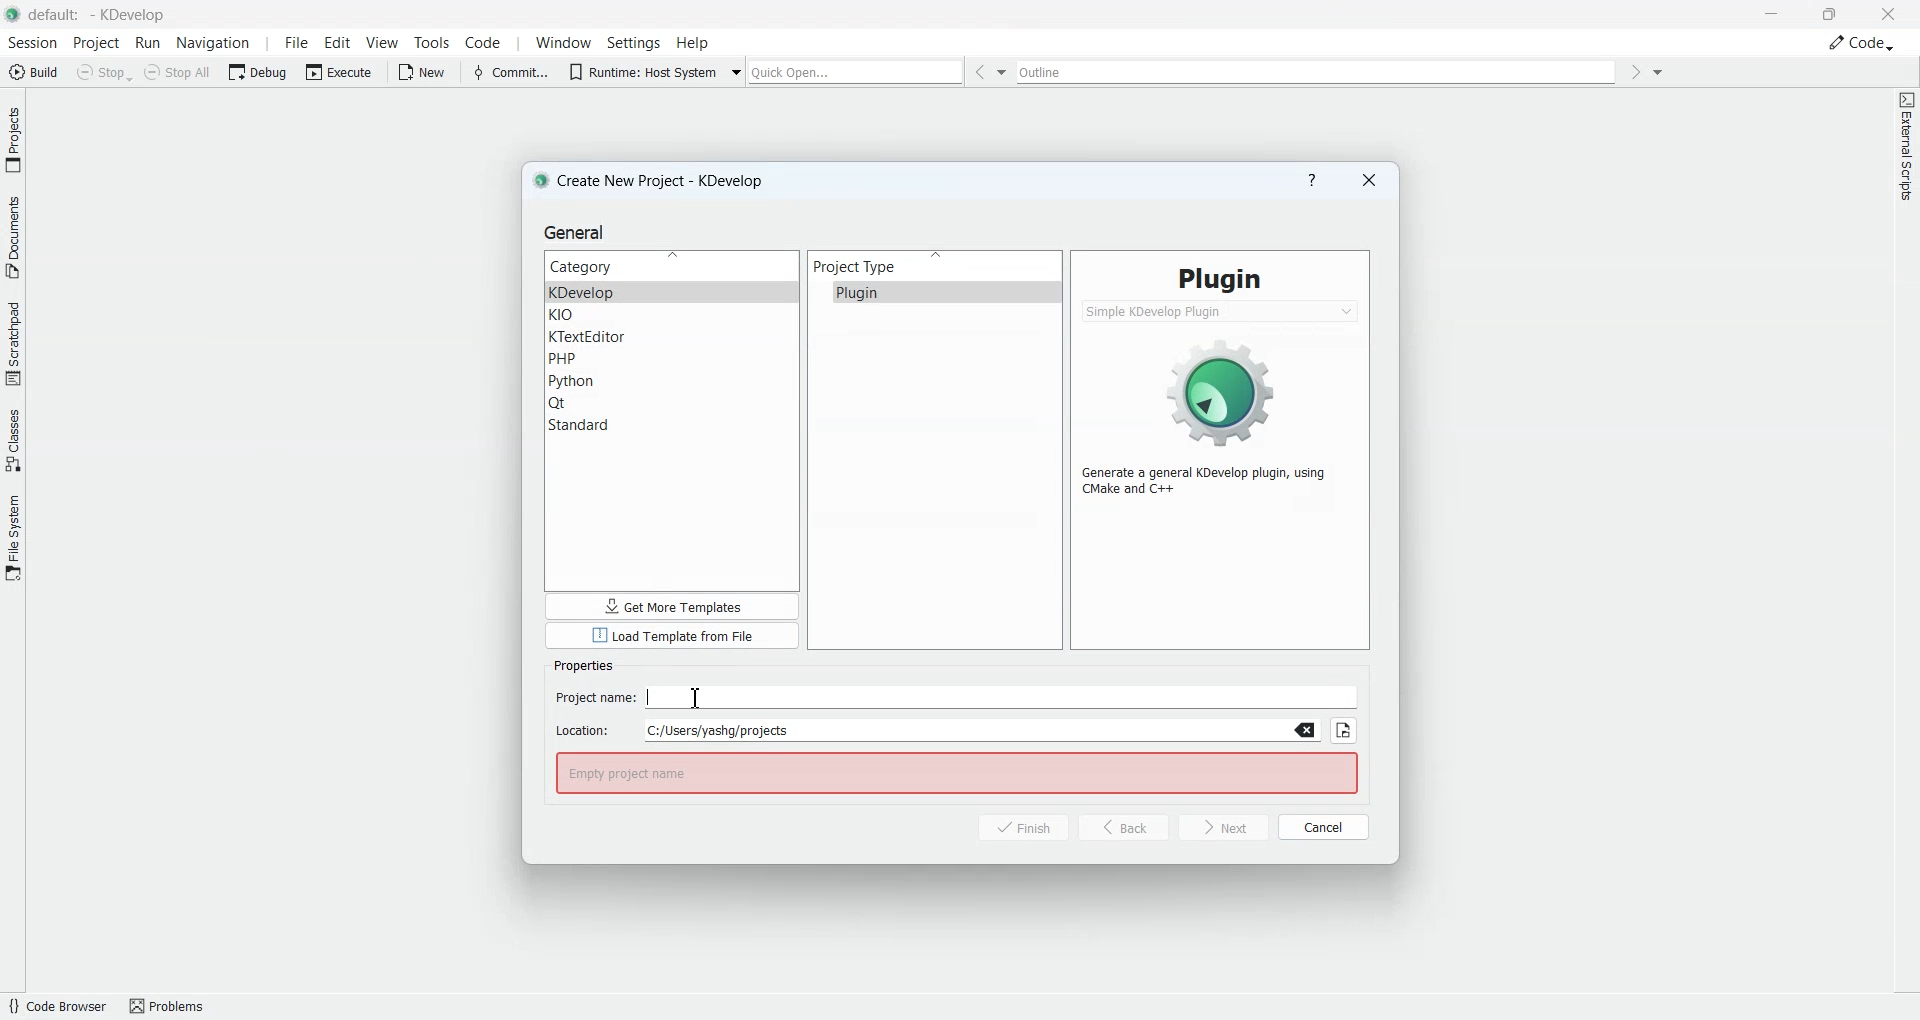  Describe the element at coordinates (1320, 72) in the screenshot. I see `Outline` at that location.